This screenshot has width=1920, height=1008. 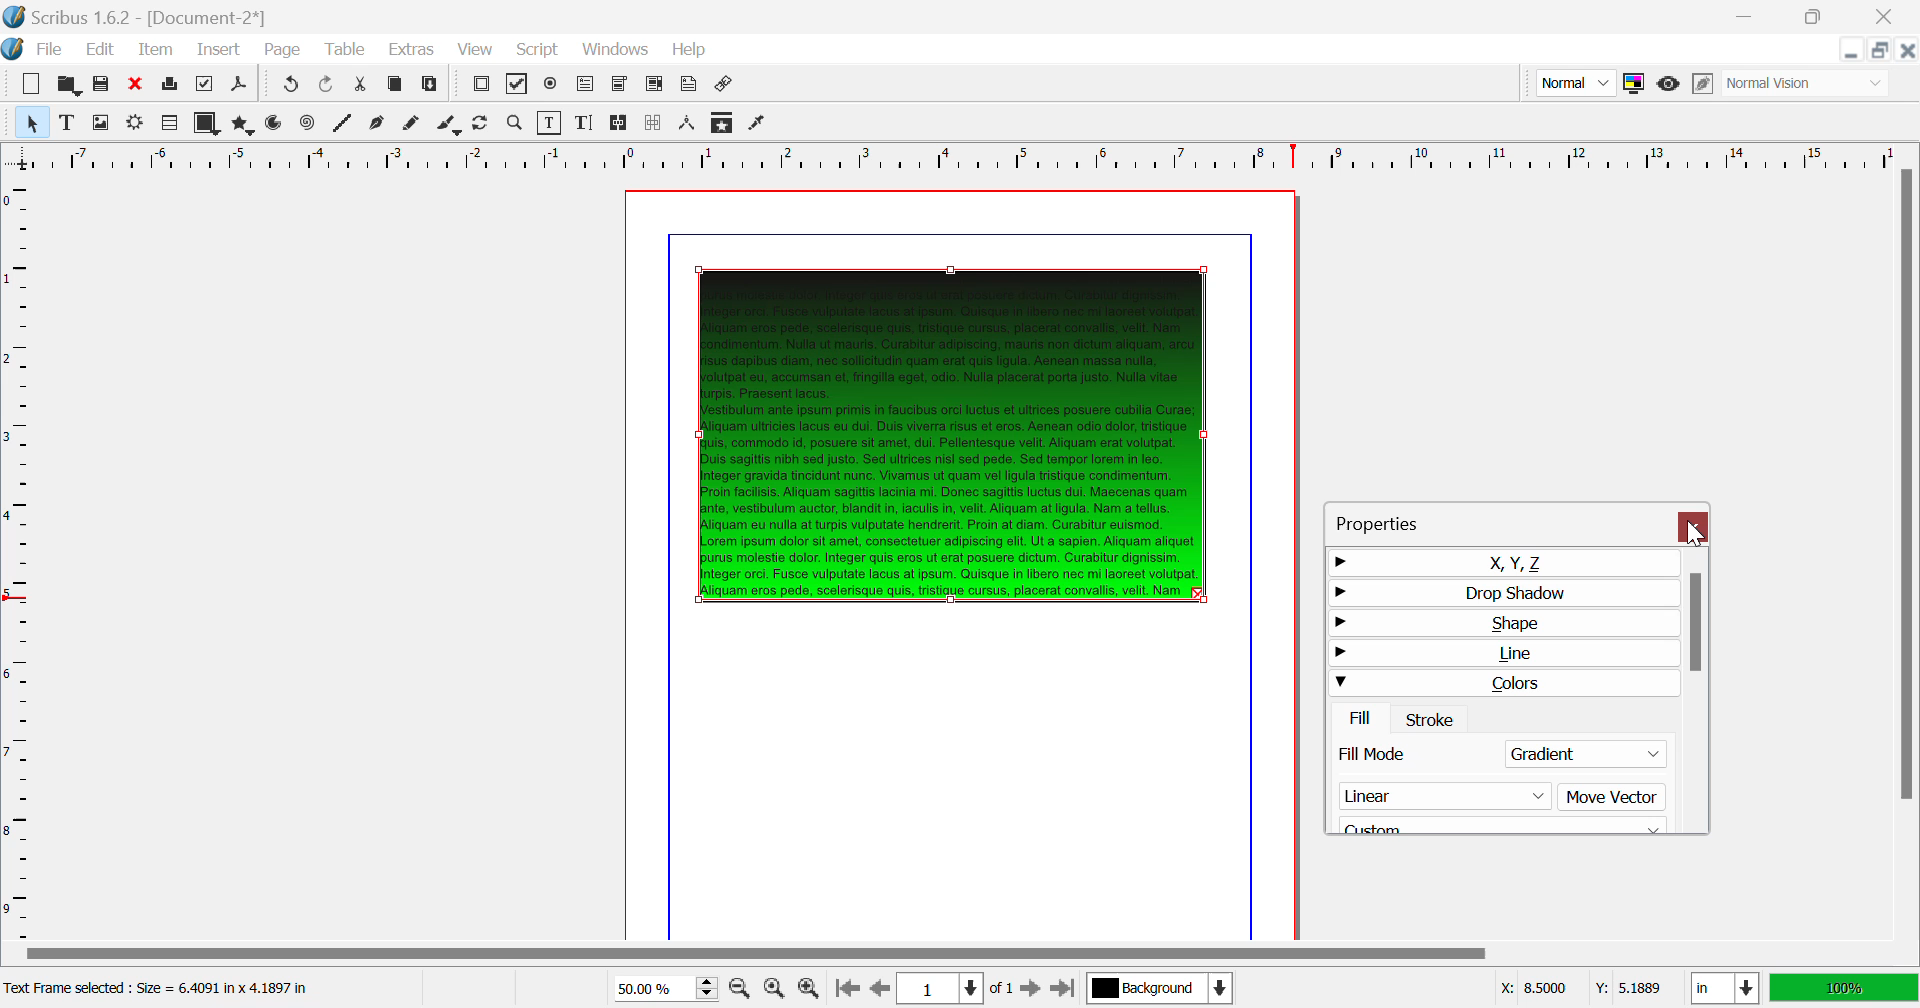 What do you see at coordinates (1030, 987) in the screenshot?
I see `Next Page` at bounding box center [1030, 987].